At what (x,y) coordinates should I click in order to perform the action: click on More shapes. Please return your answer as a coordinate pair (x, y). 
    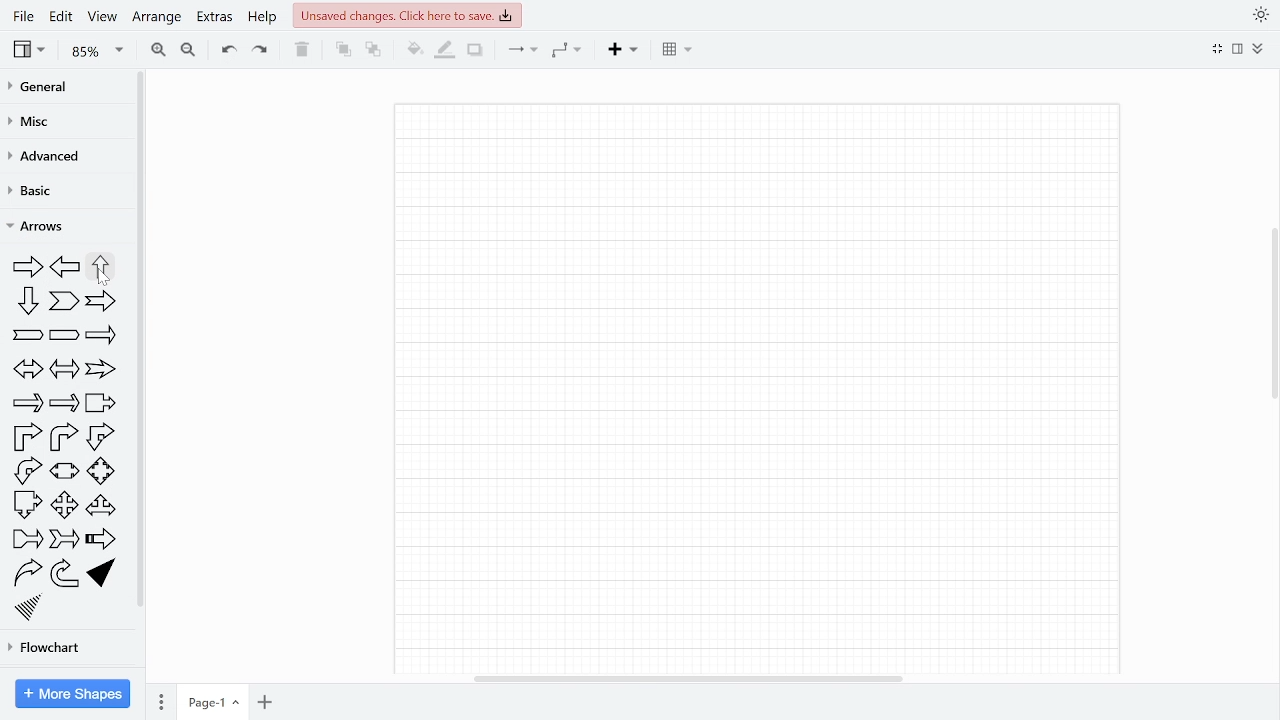
    Looking at the image, I should click on (73, 694).